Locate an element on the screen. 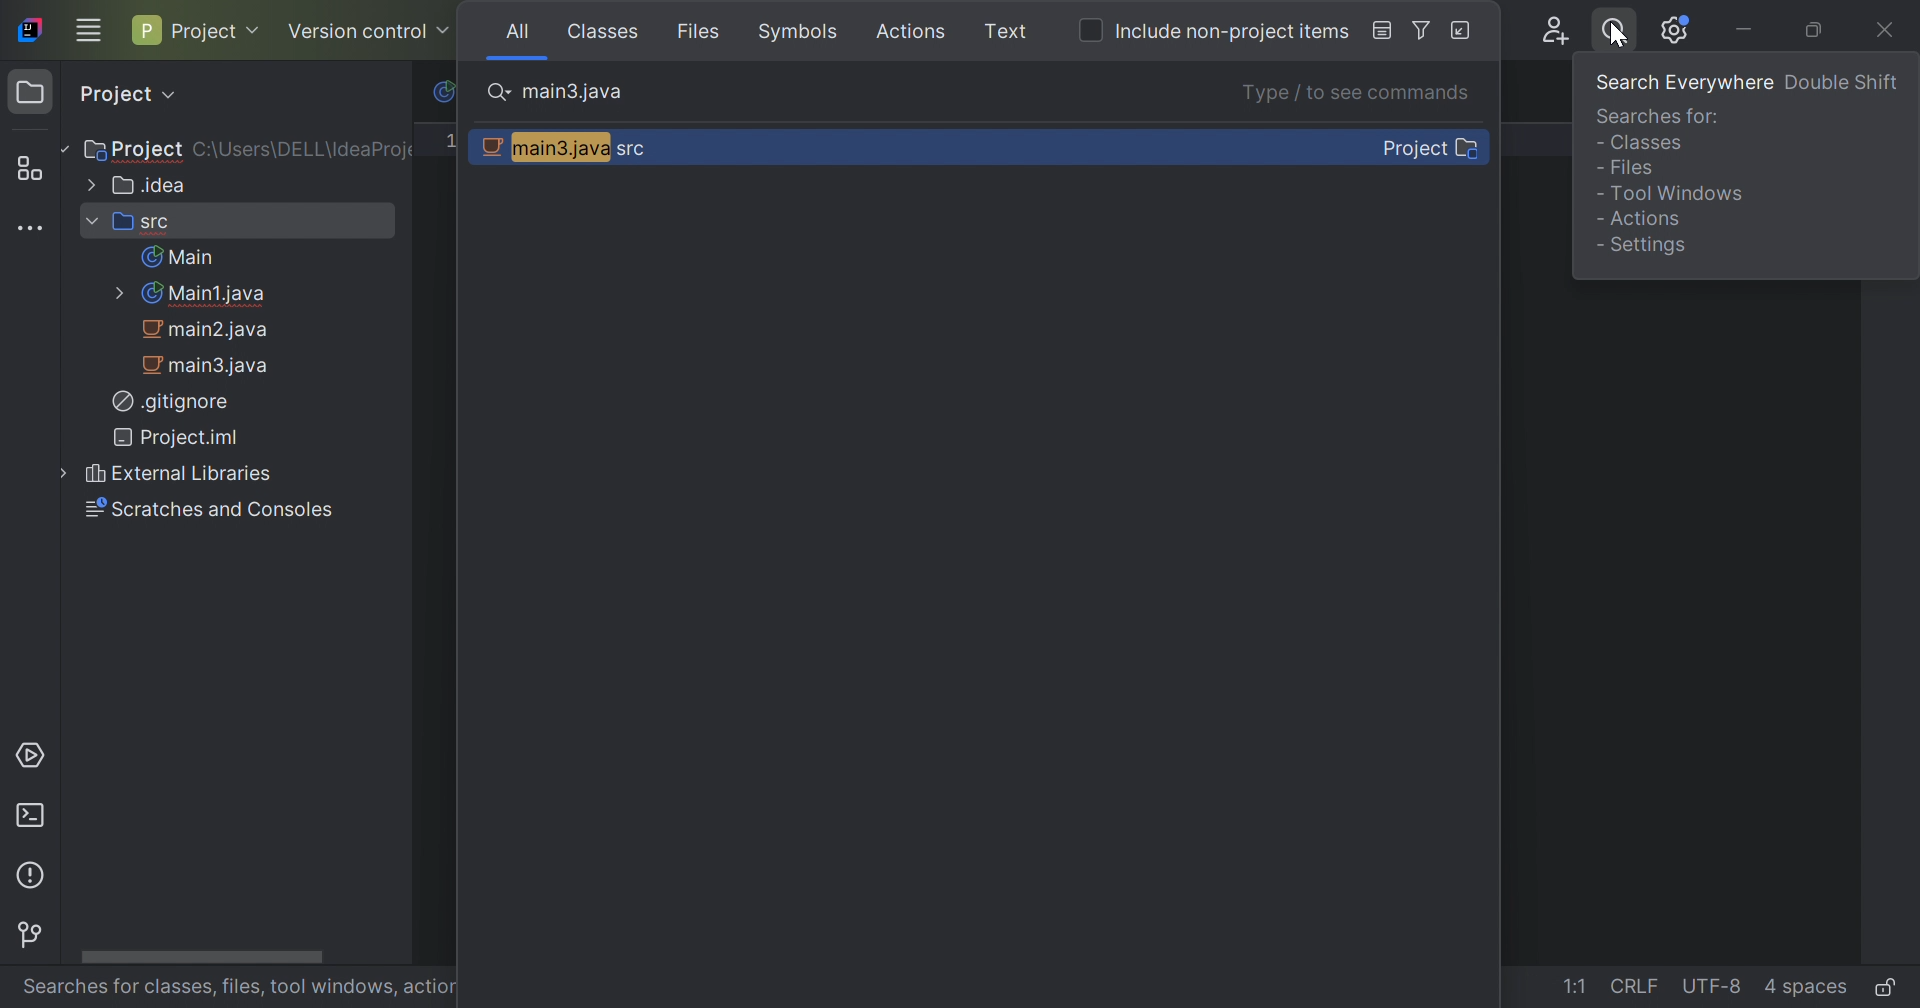 The height and width of the screenshot is (1008, 1920). src is located at coordinates (130, 220).